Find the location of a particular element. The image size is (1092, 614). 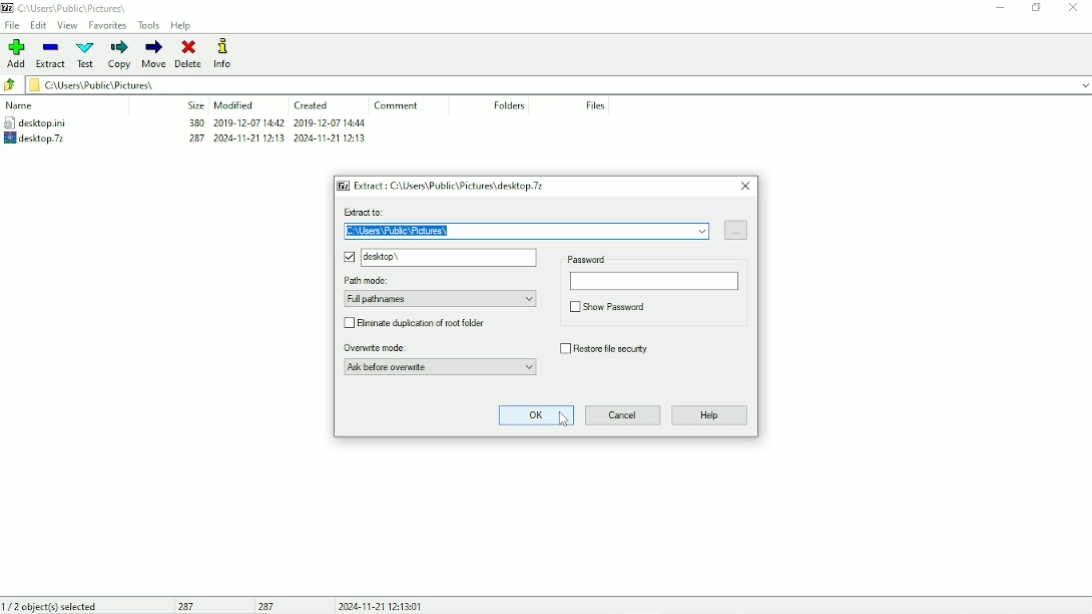

Size is located at coordinates (194, 104).